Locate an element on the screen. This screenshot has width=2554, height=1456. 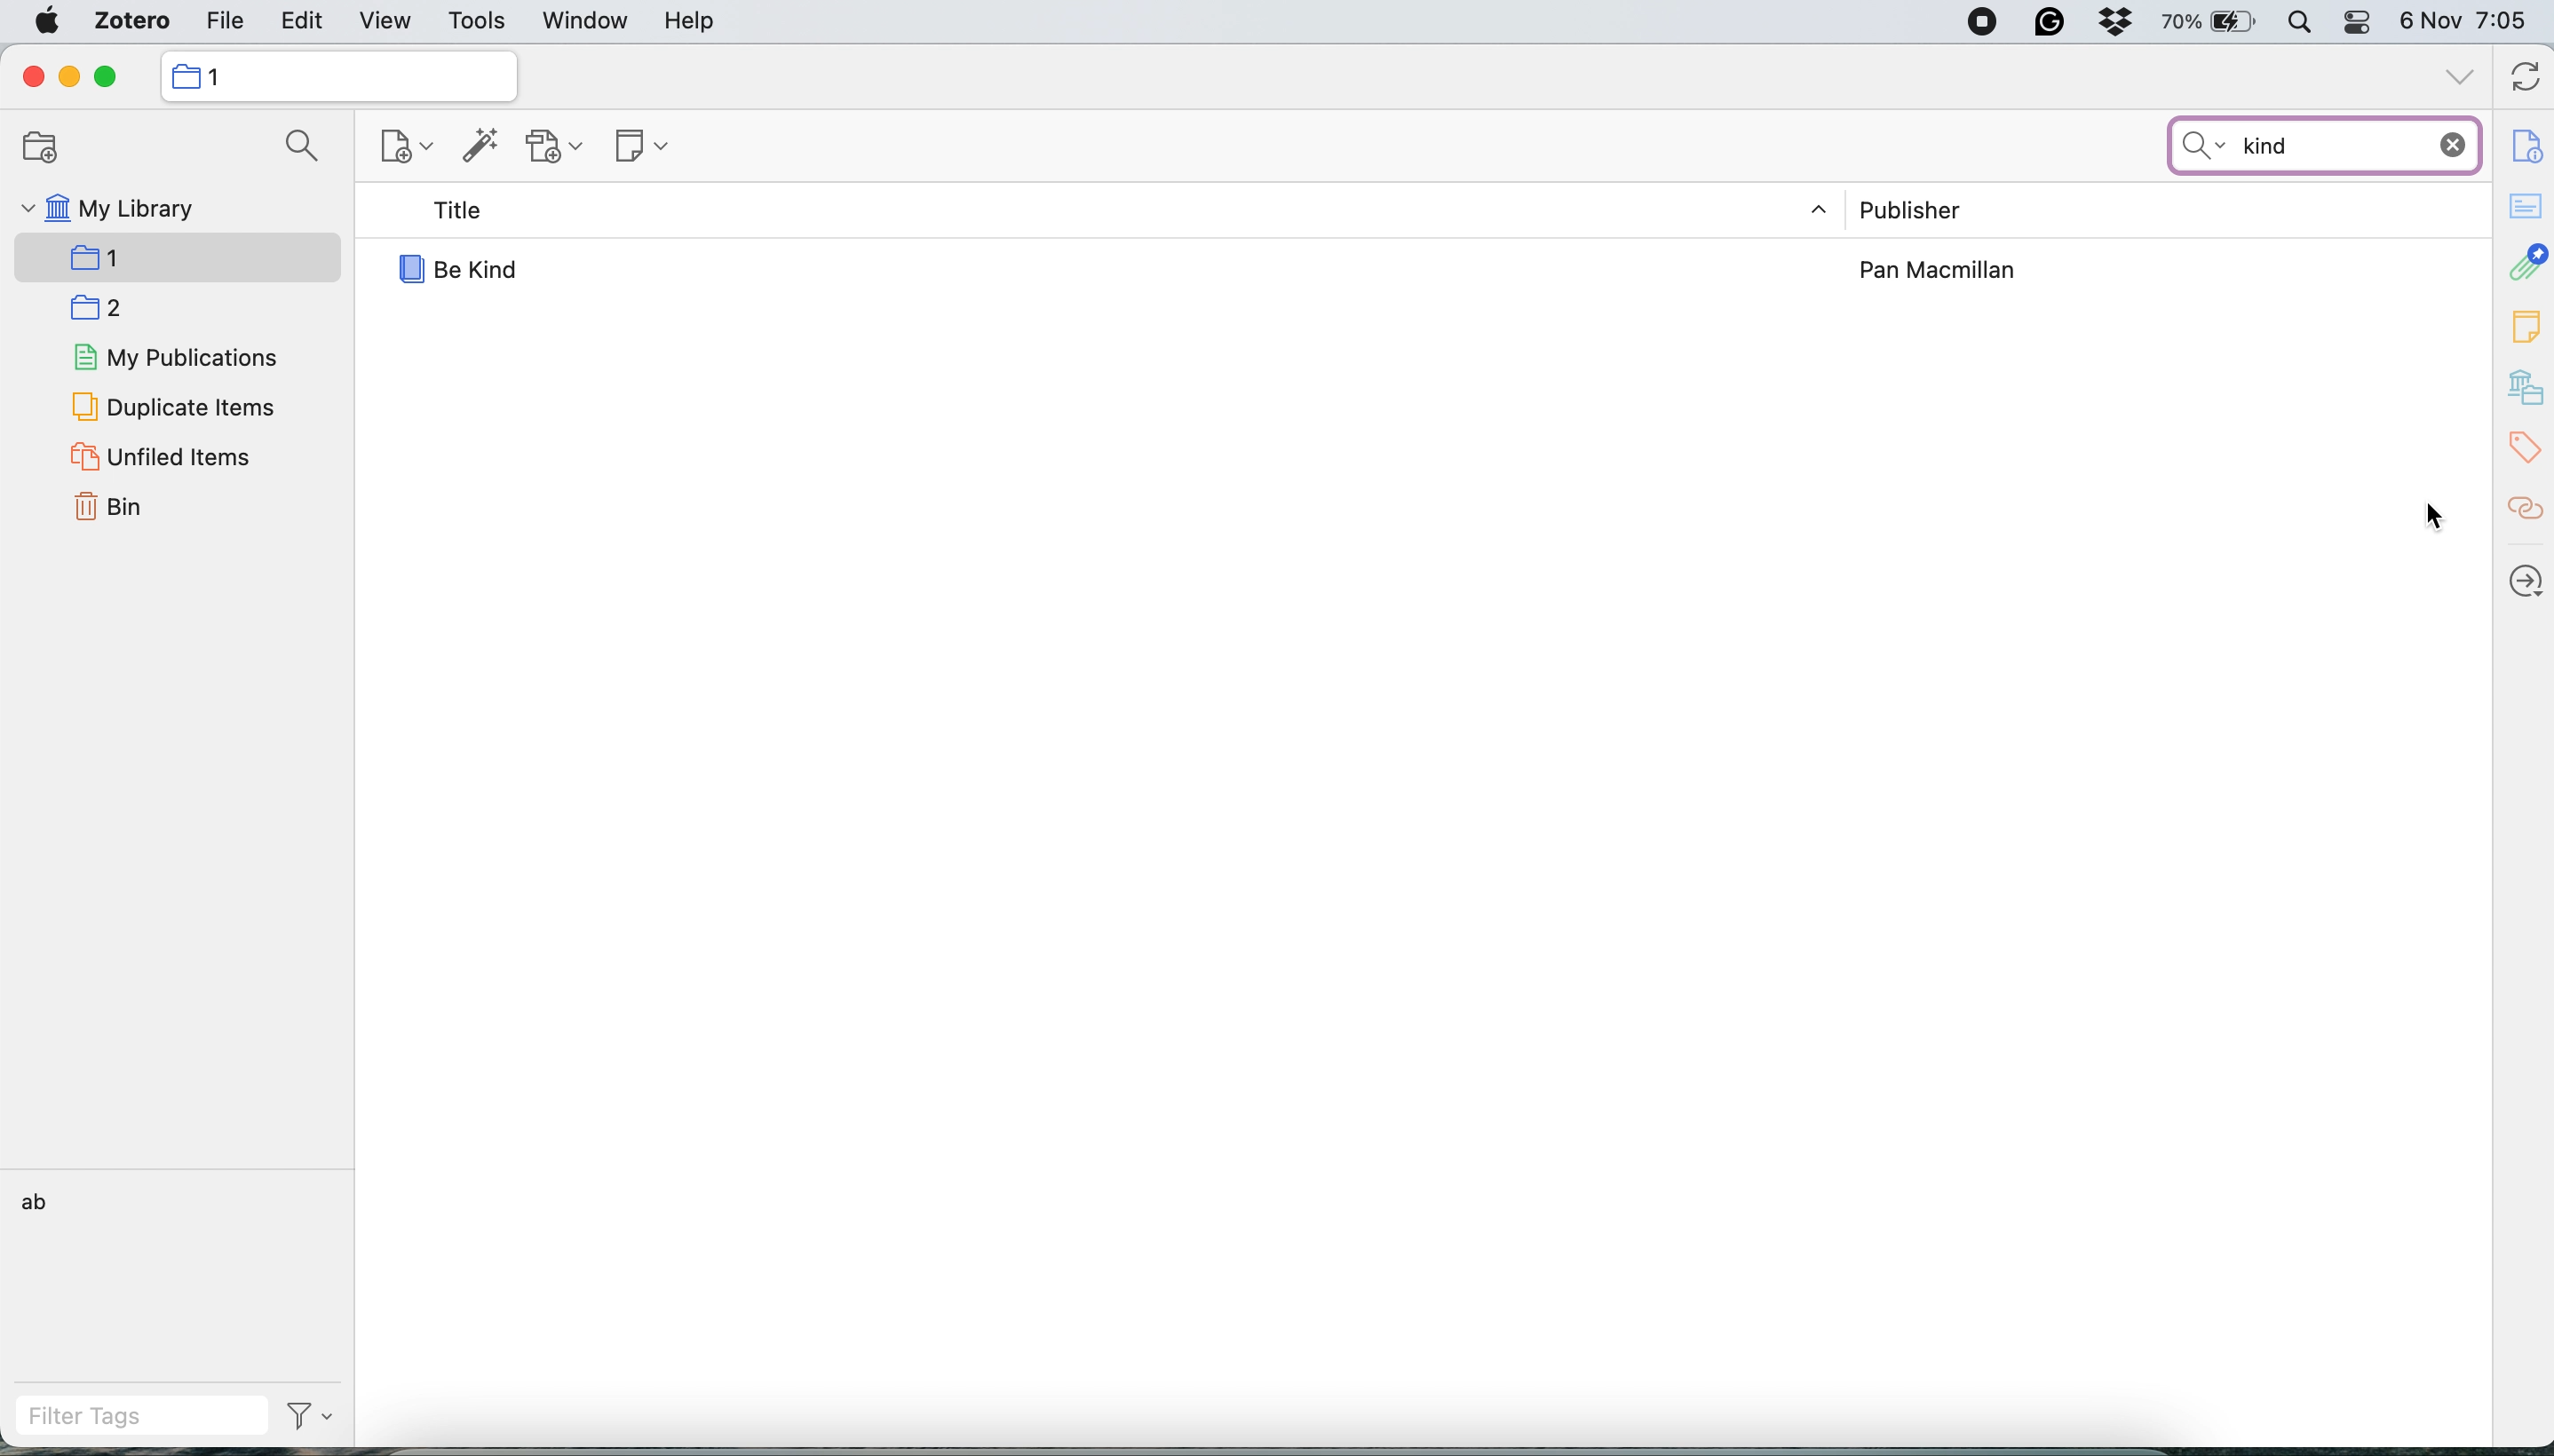
close is located at coordinates (34, 78).